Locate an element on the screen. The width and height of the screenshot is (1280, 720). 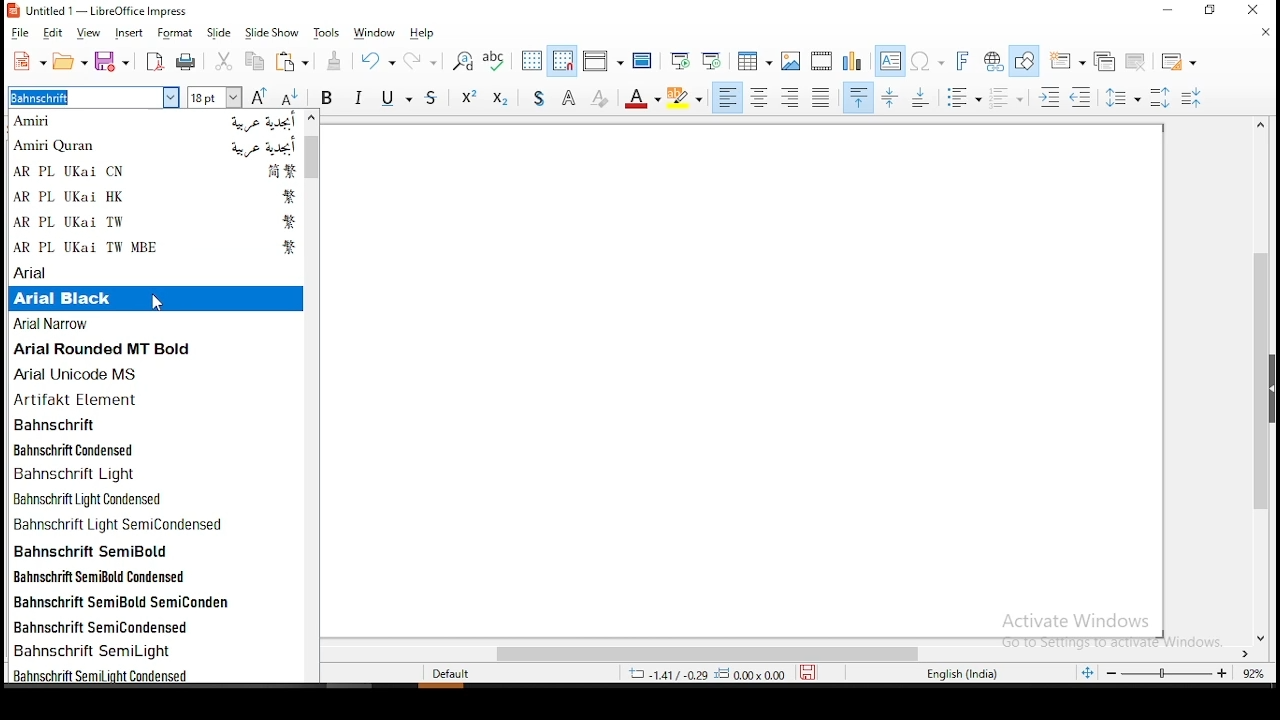
save is located at coordinates (113, 60).